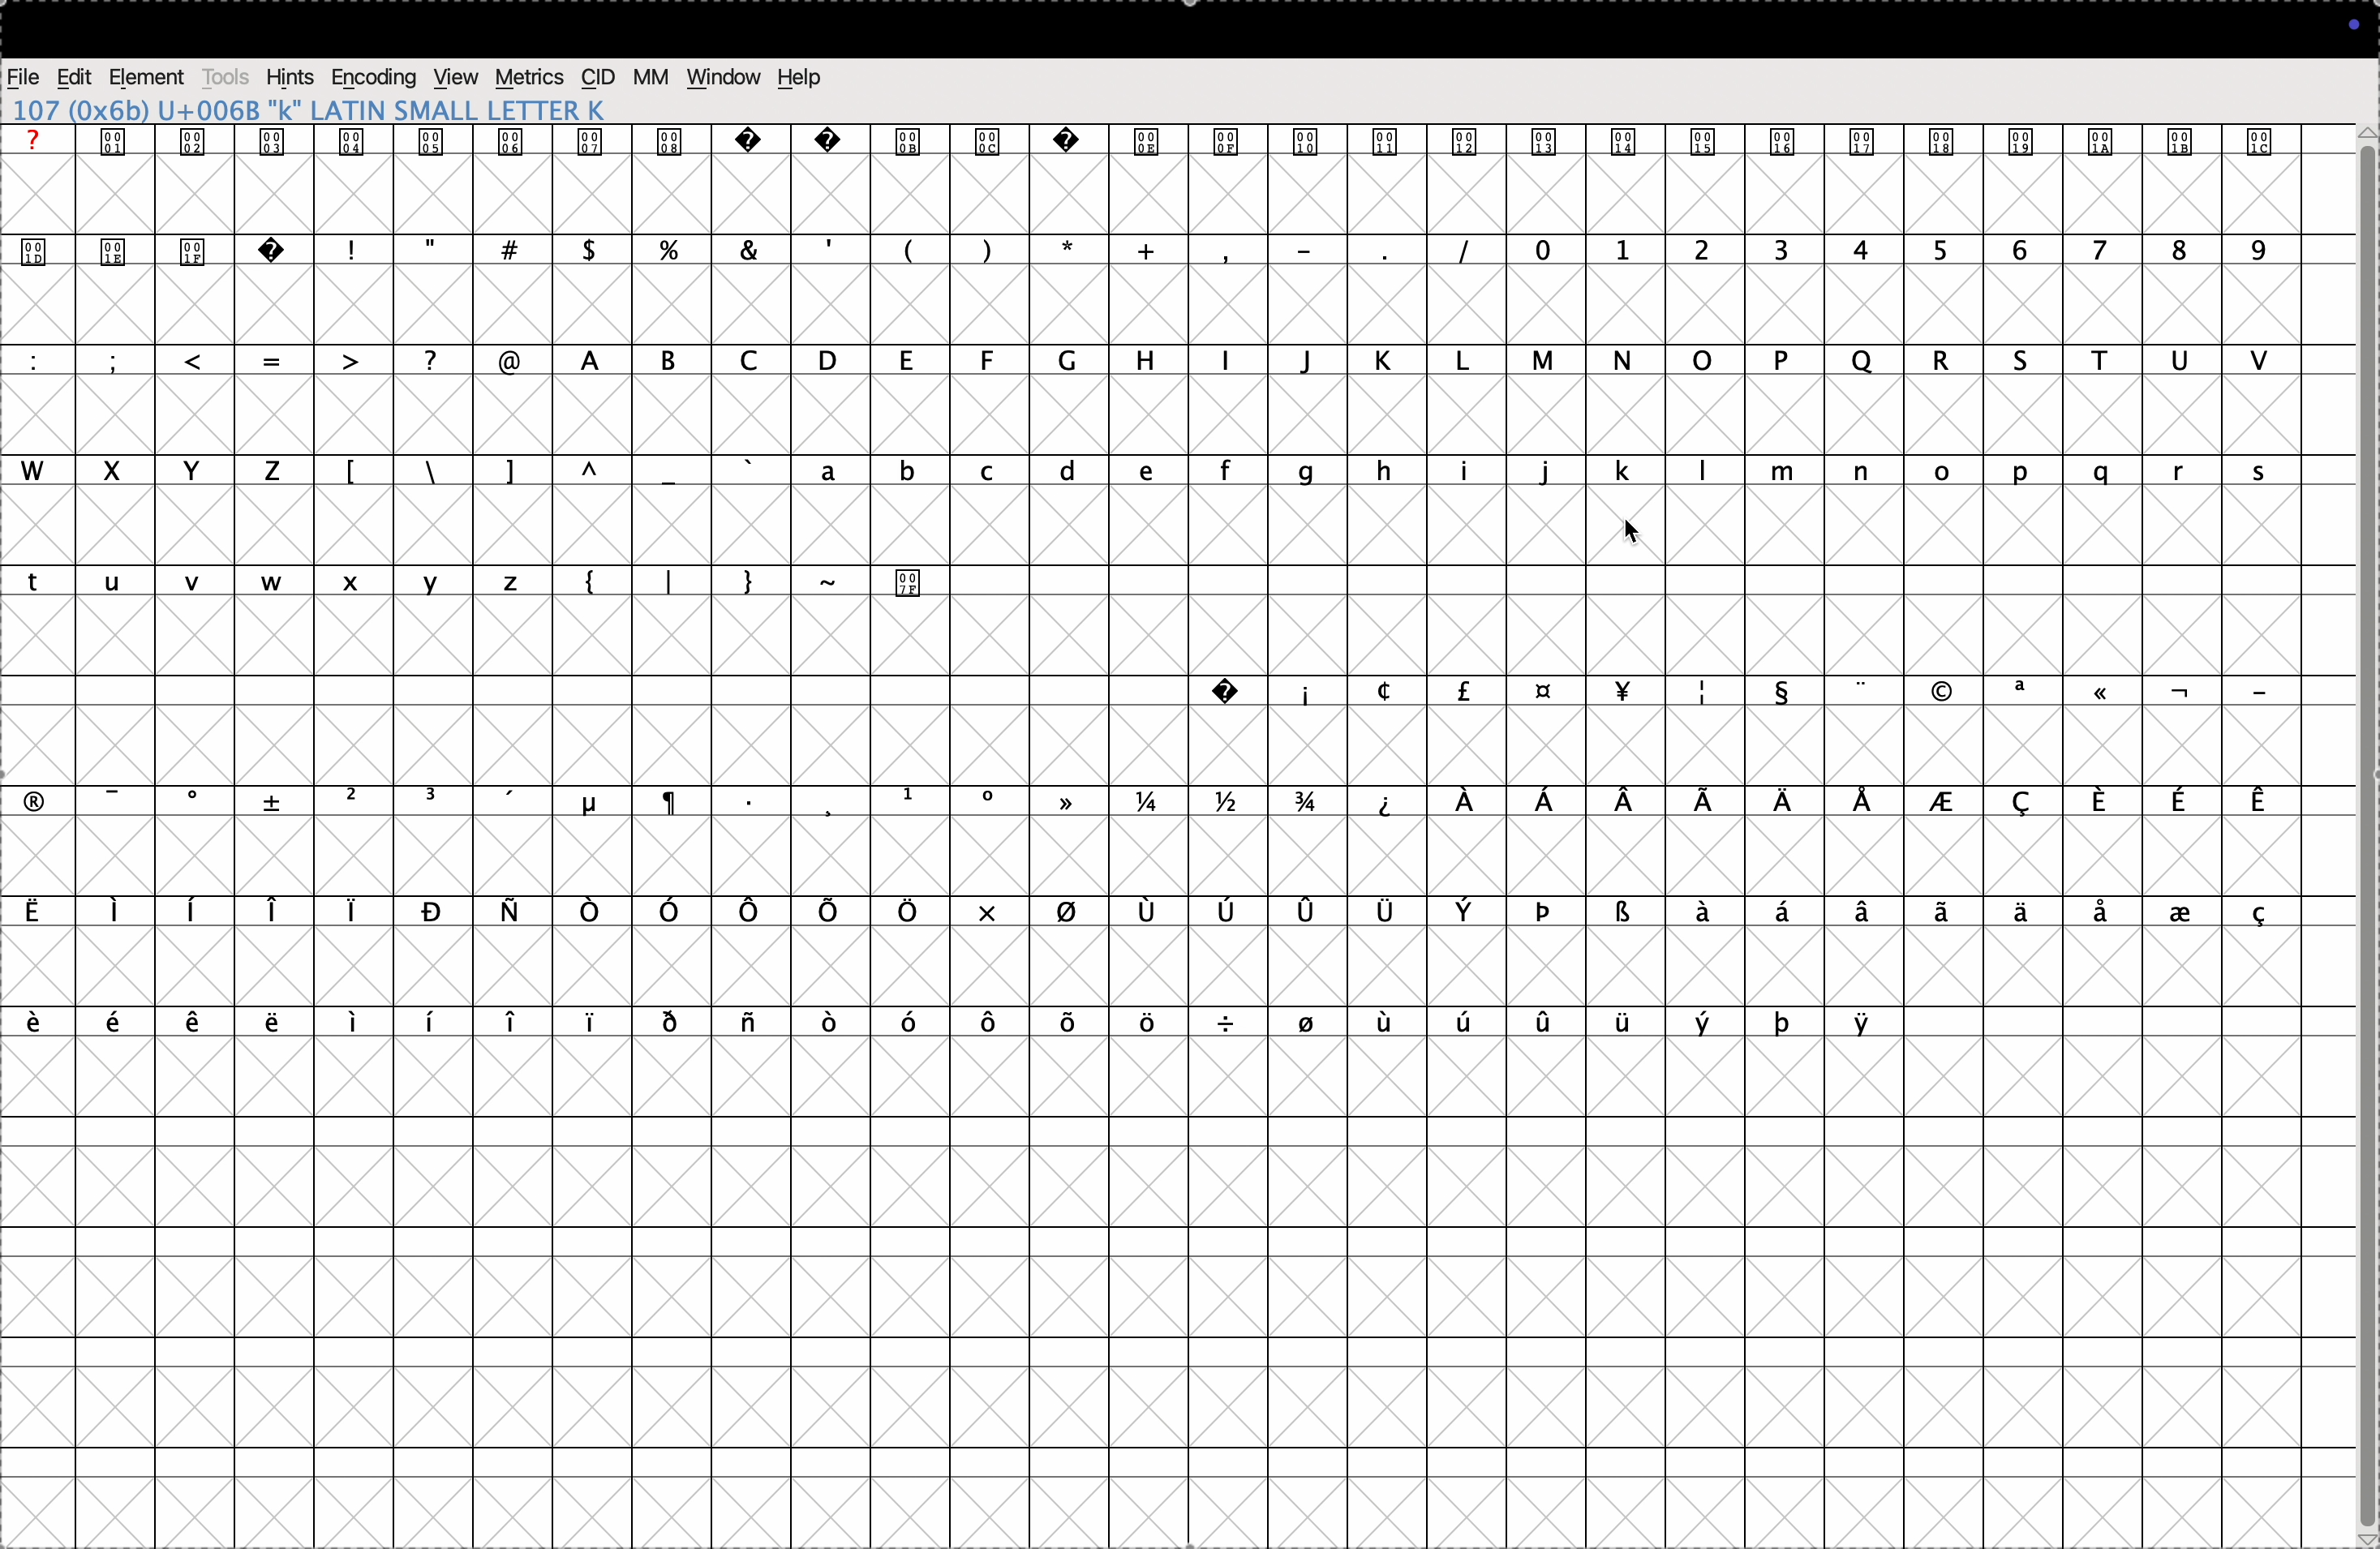 The width and height of the screenshot is (2380, 1549). I want to click on r, so click(1930, 360).